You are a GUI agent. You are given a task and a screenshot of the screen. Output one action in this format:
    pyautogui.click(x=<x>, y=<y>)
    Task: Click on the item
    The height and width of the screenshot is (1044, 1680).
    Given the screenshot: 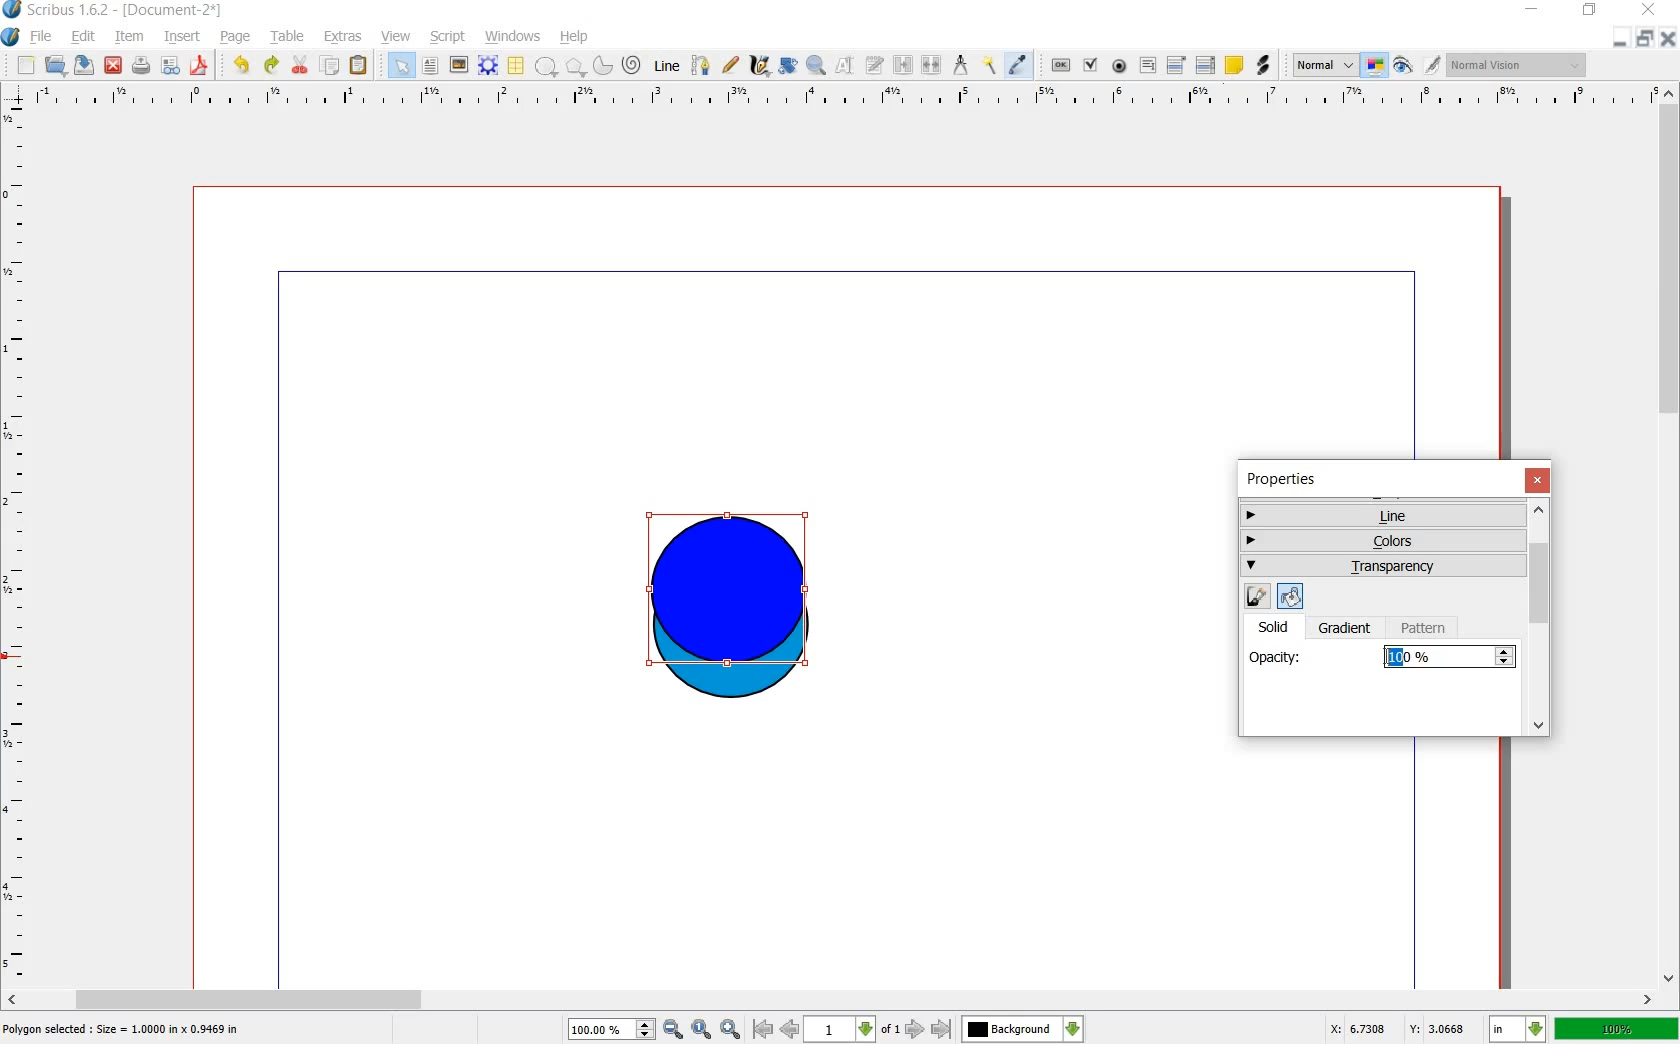 What is the action you would take?
    pyautogui.click(x=130, y=37)
    